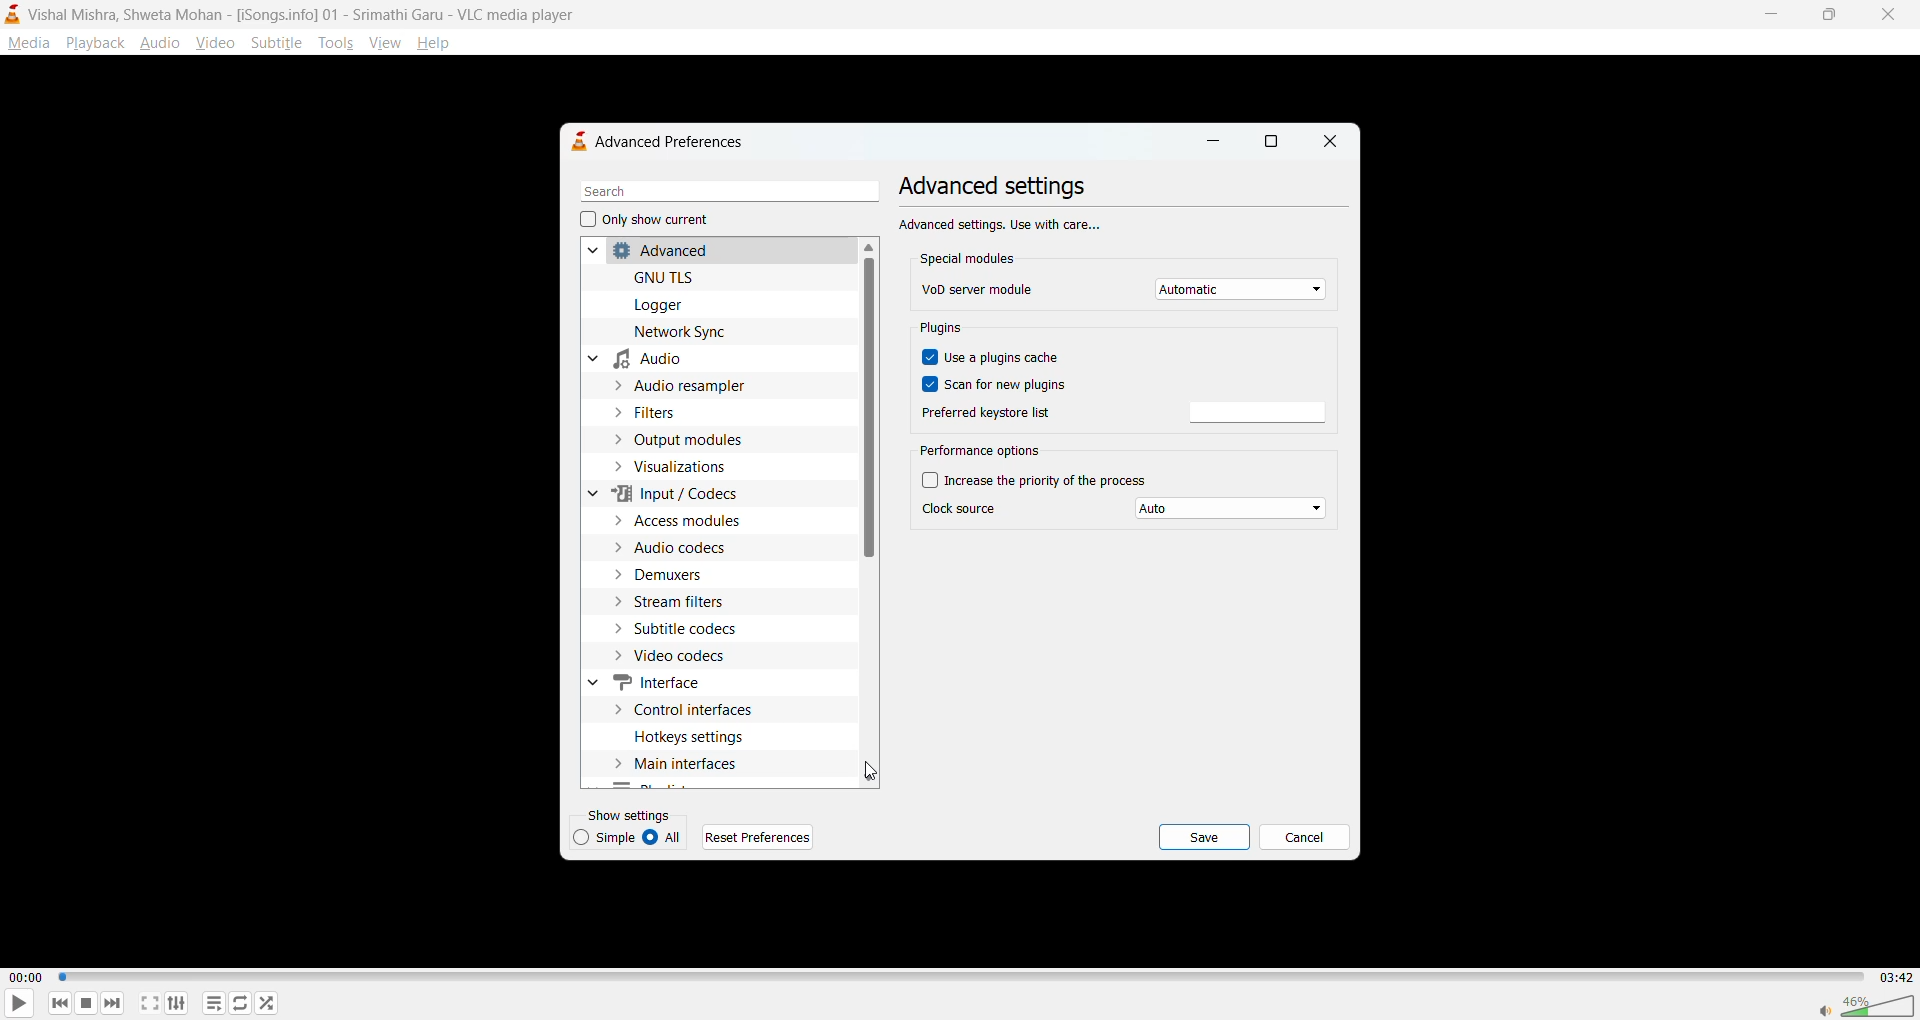 This screenshot has width=1920, height=1020. What do you see at coordinates (695, 766) in the screenshot?
I see `main interfaces` at bounding box center [695, 766].